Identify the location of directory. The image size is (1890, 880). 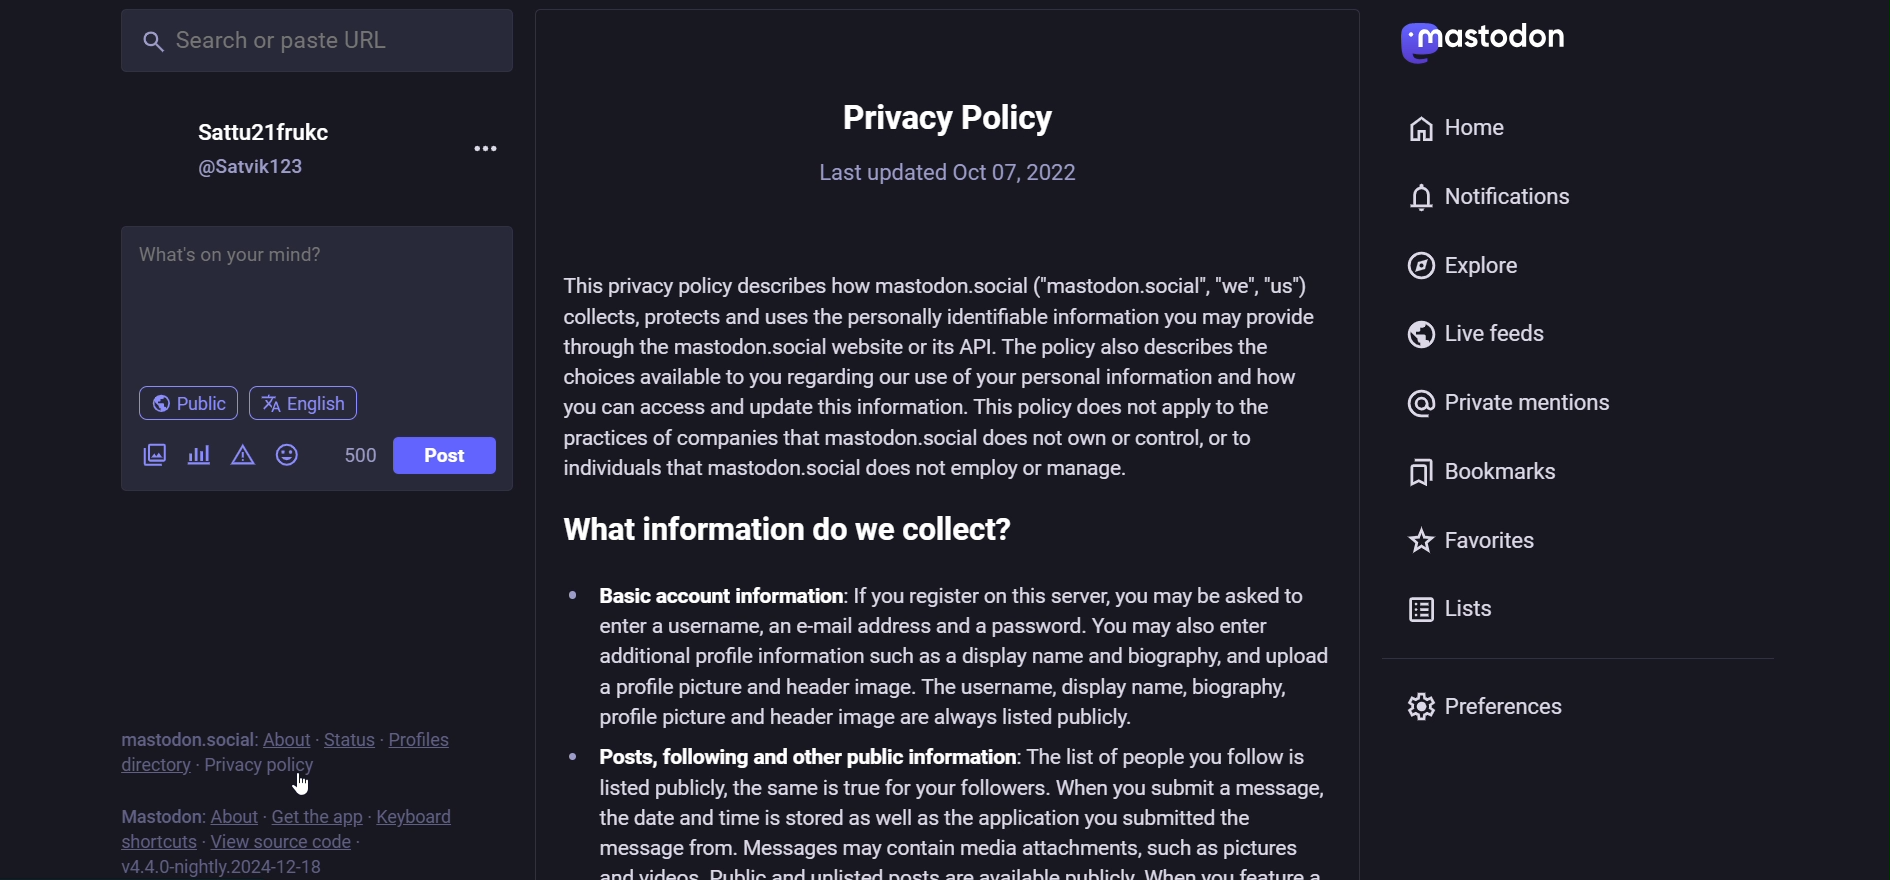
(148, 768).